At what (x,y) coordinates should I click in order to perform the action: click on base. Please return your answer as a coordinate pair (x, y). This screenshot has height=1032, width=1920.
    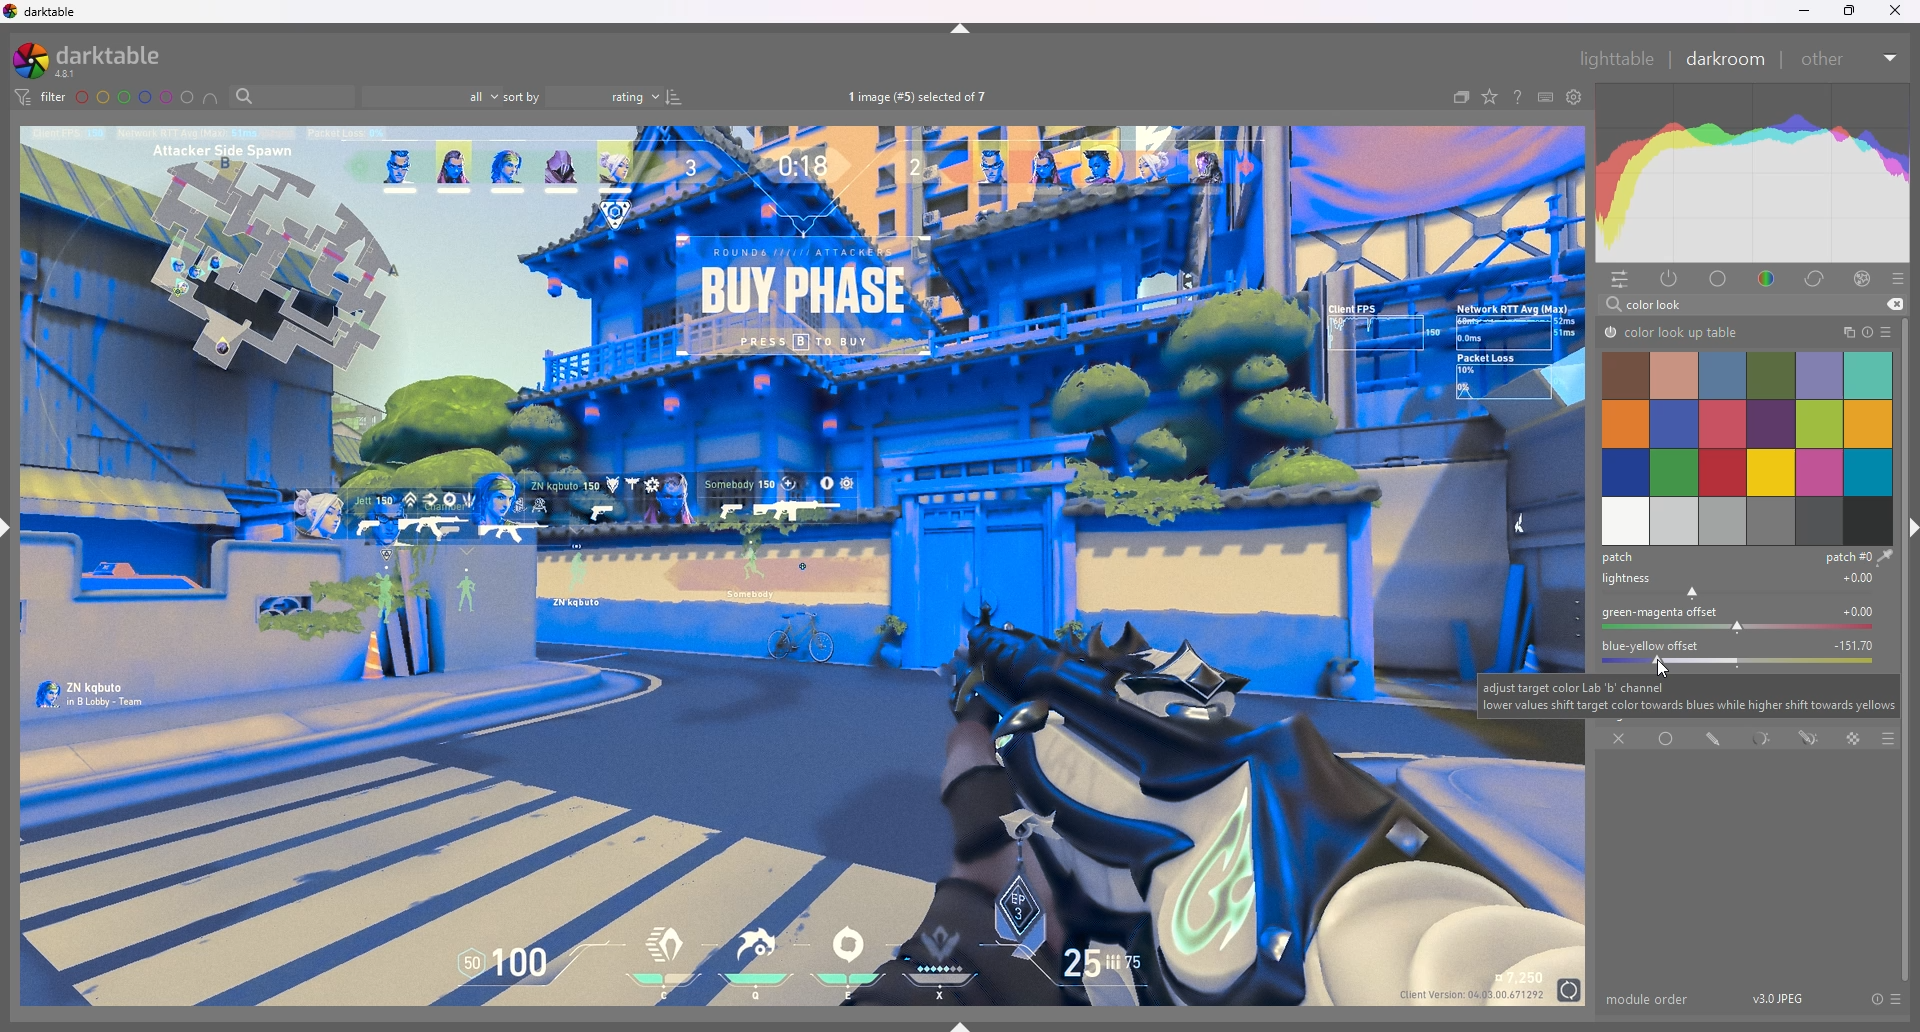
    Looking at the image, I should click on (1721, 278).